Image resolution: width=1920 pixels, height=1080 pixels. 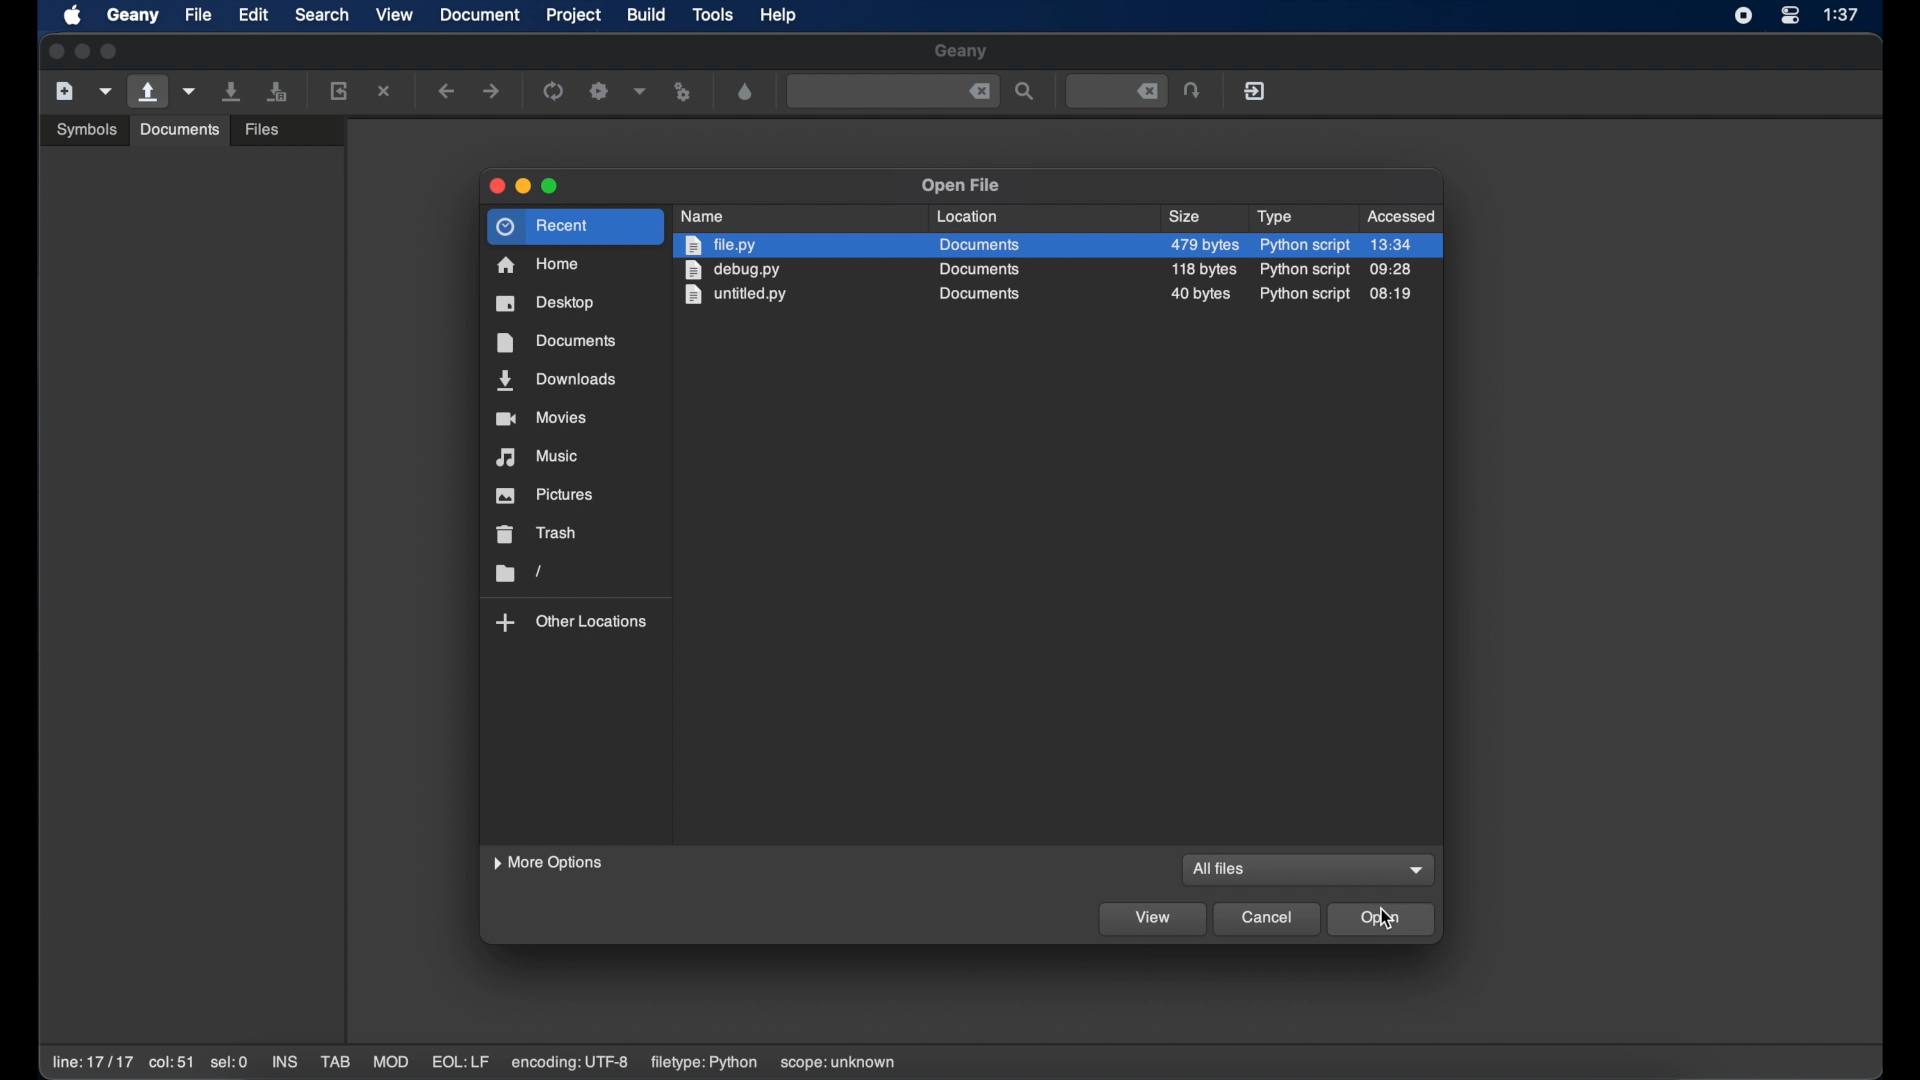 I want to click on navigate back a location, so click(x=448, y=91).